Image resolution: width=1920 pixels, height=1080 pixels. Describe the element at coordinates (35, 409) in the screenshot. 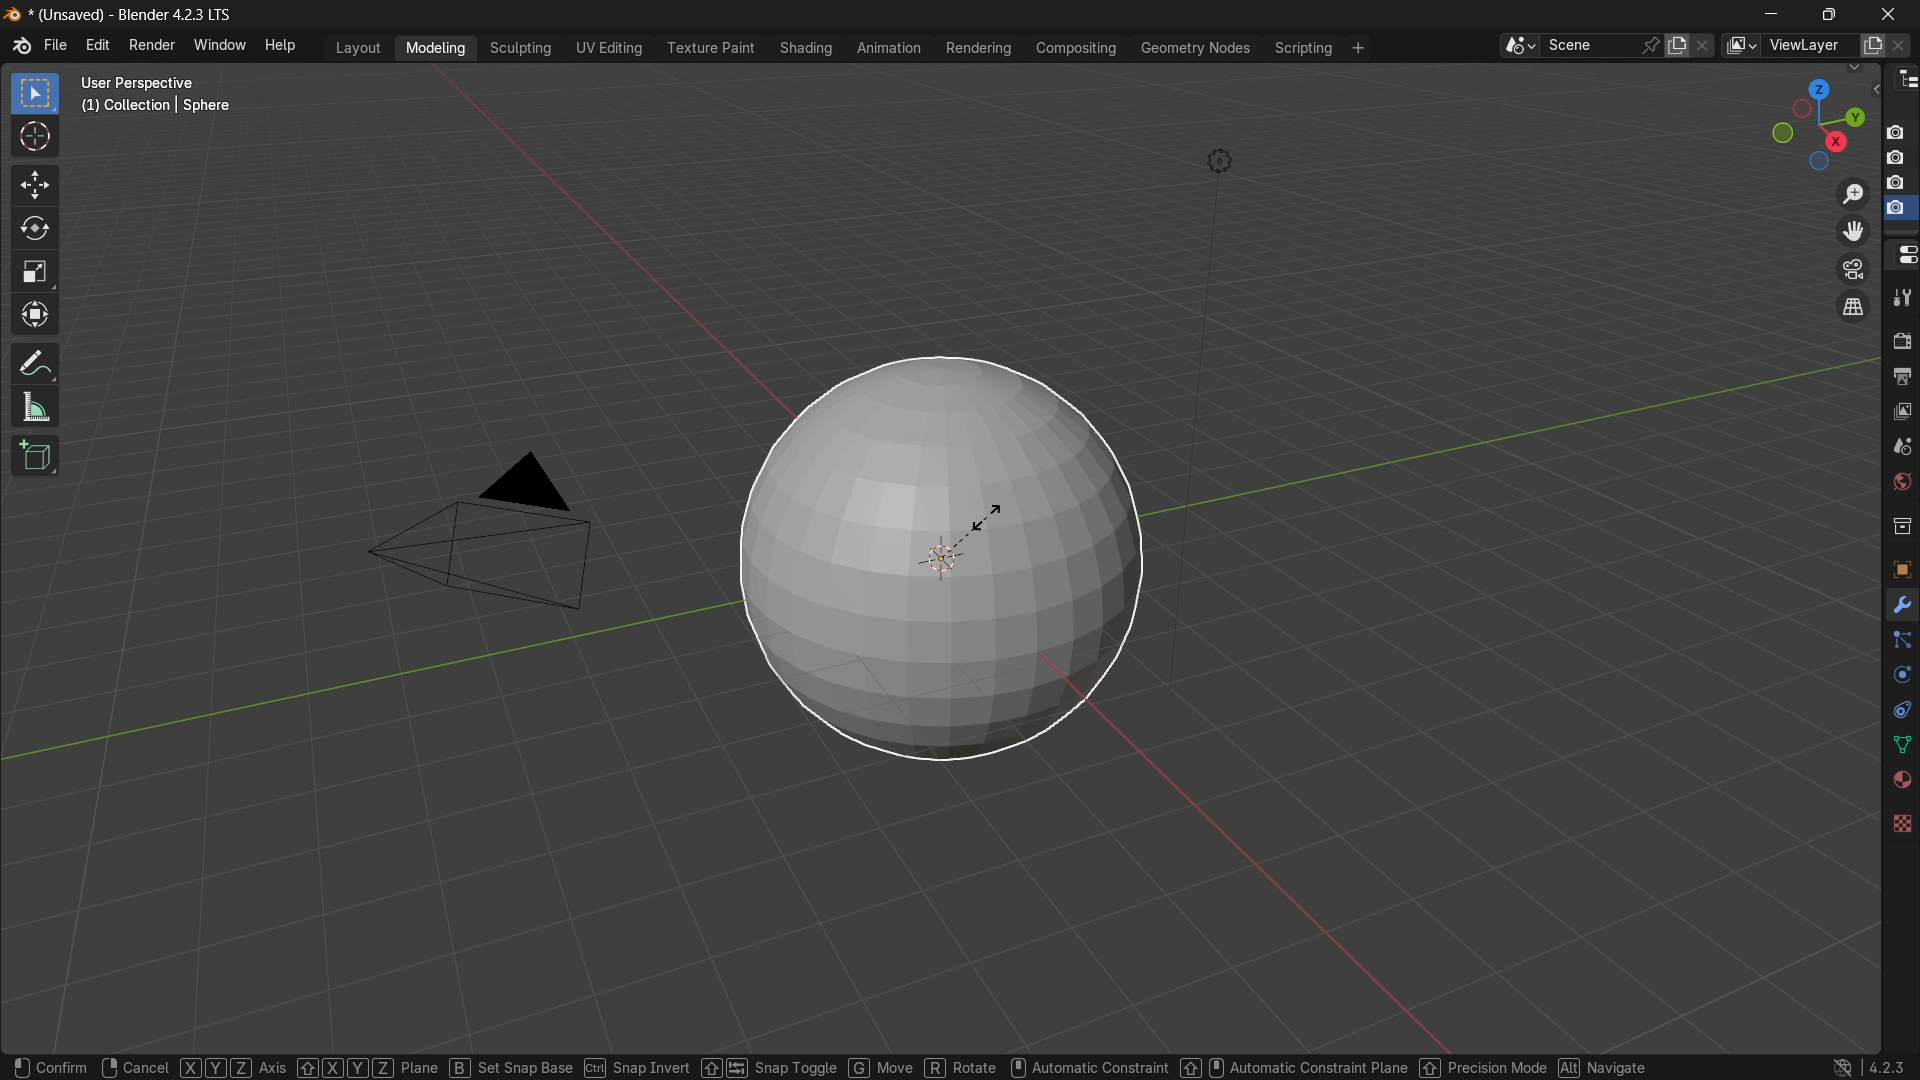

I see `measure` at that location.